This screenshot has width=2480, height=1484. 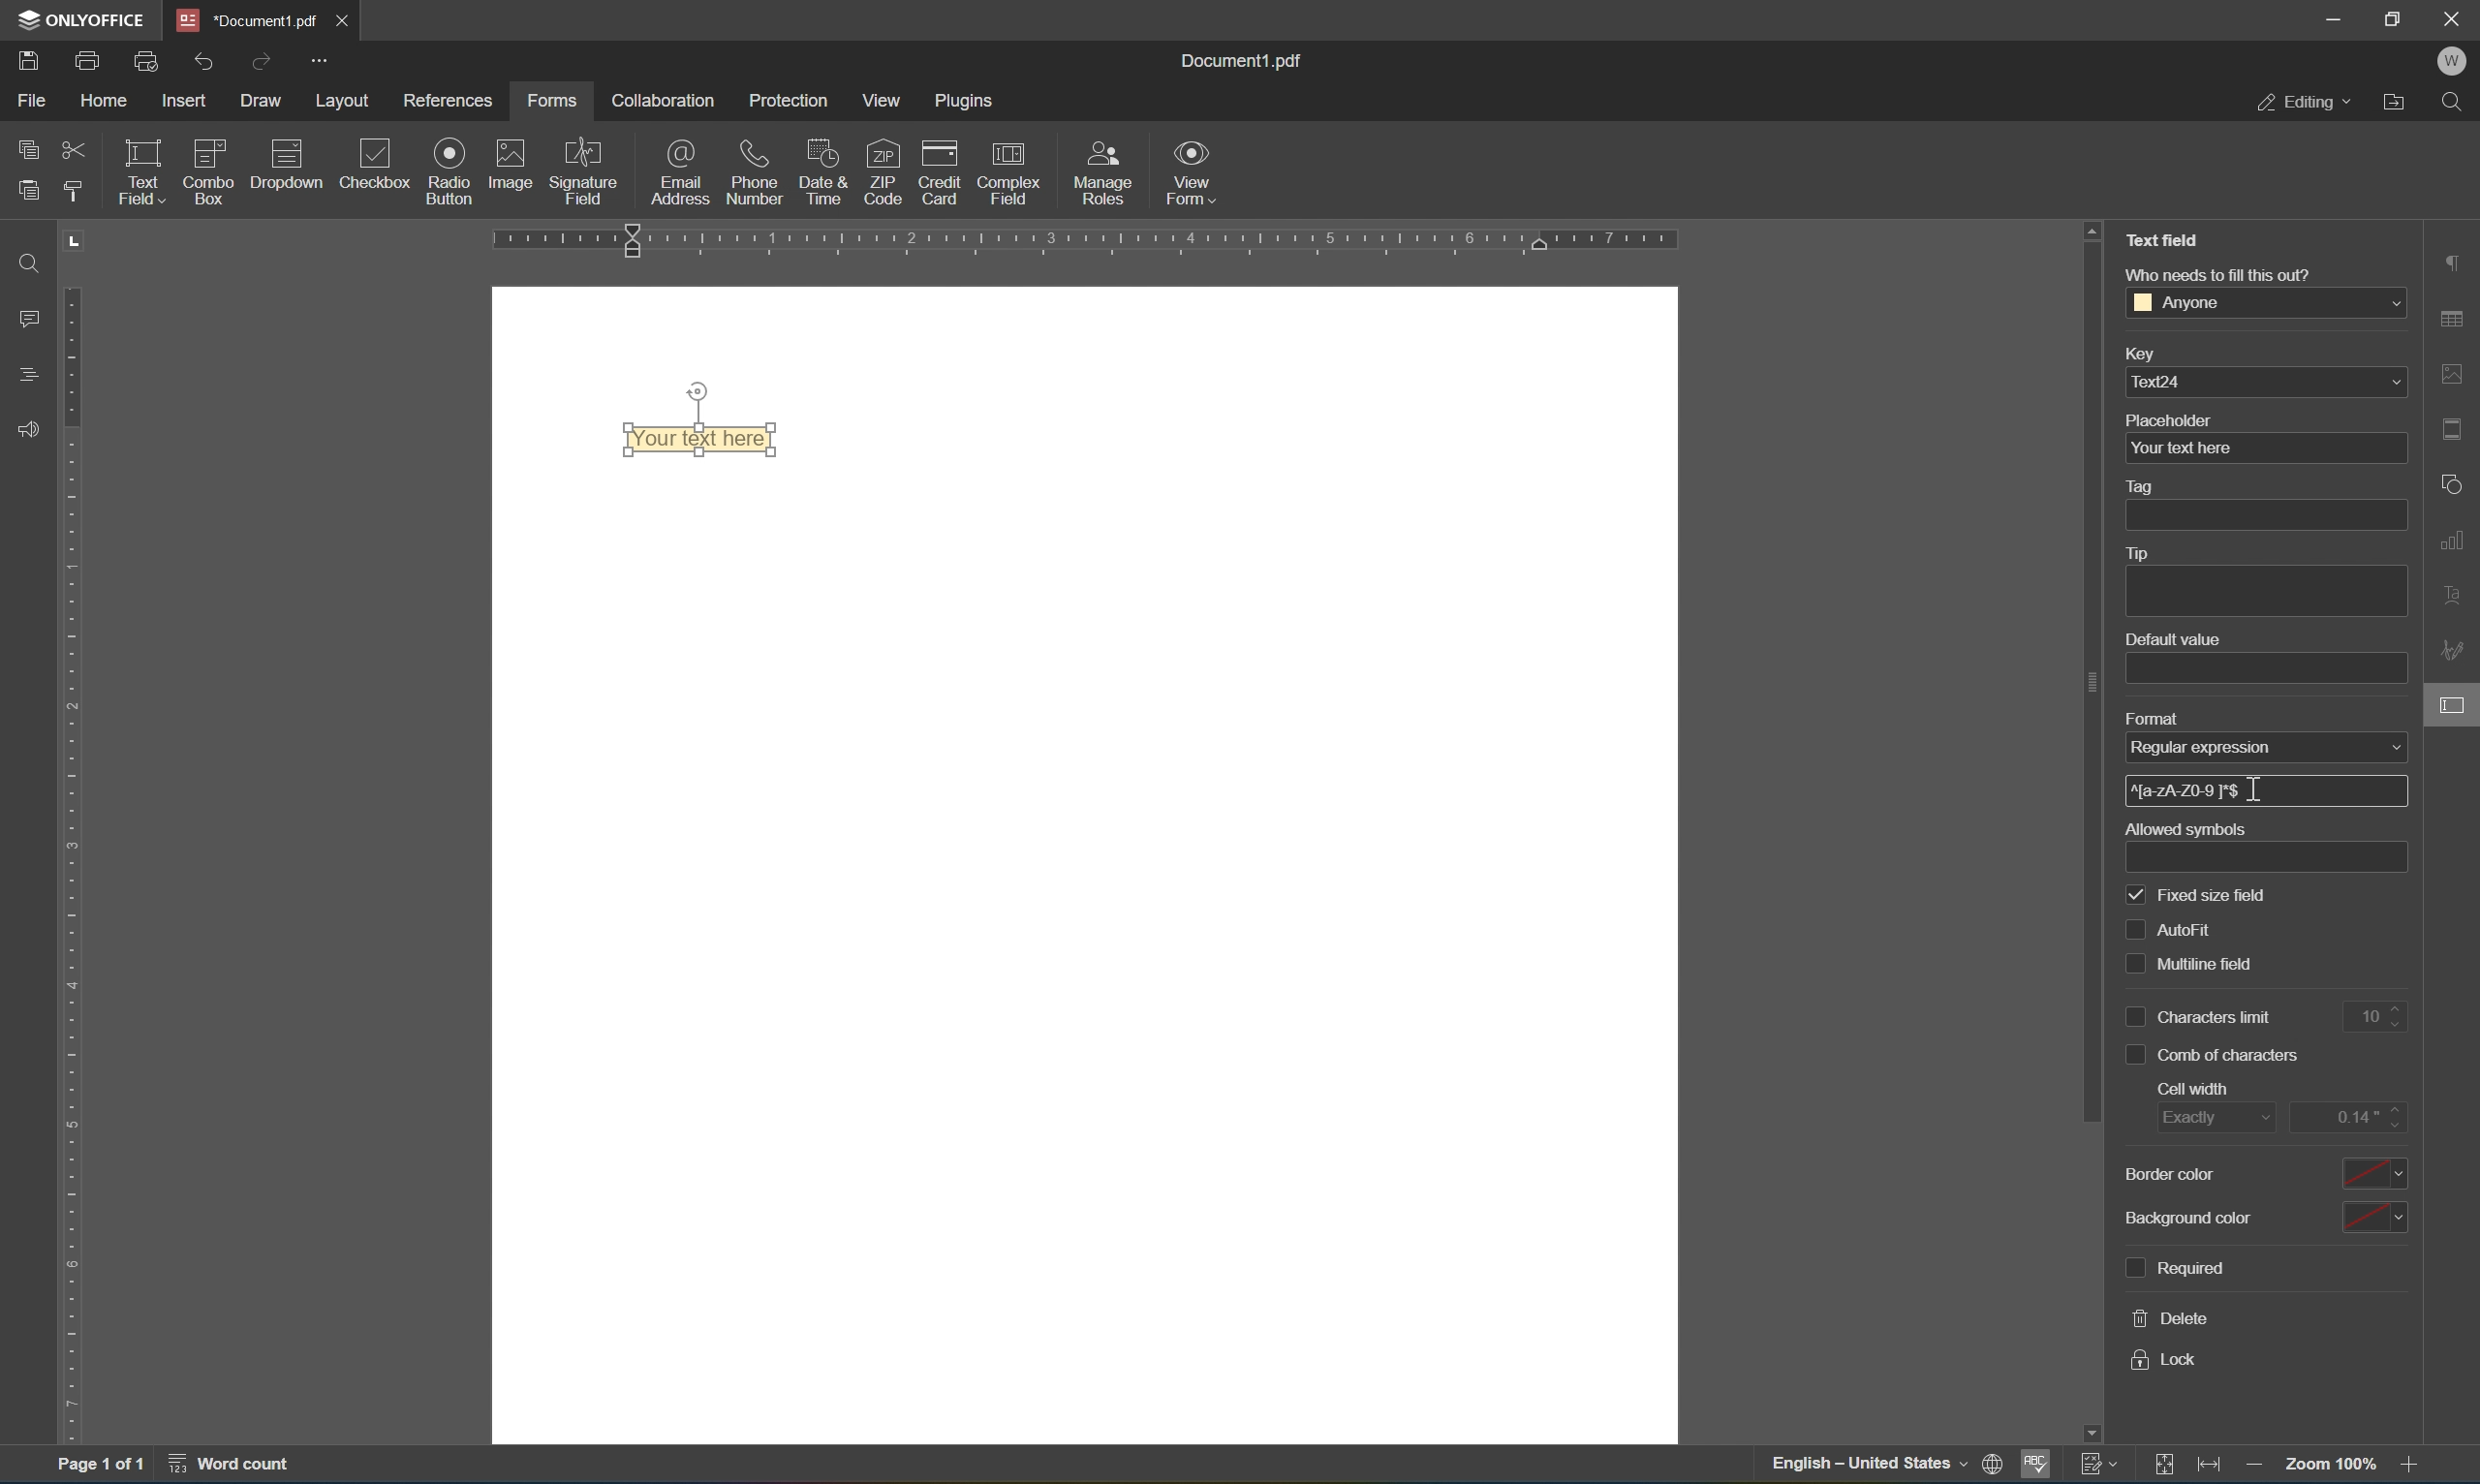 What do you see at coordinates (2350, 1116) in the screenshot?
I see `edit cell width` at bounding box center [2350, 1116].